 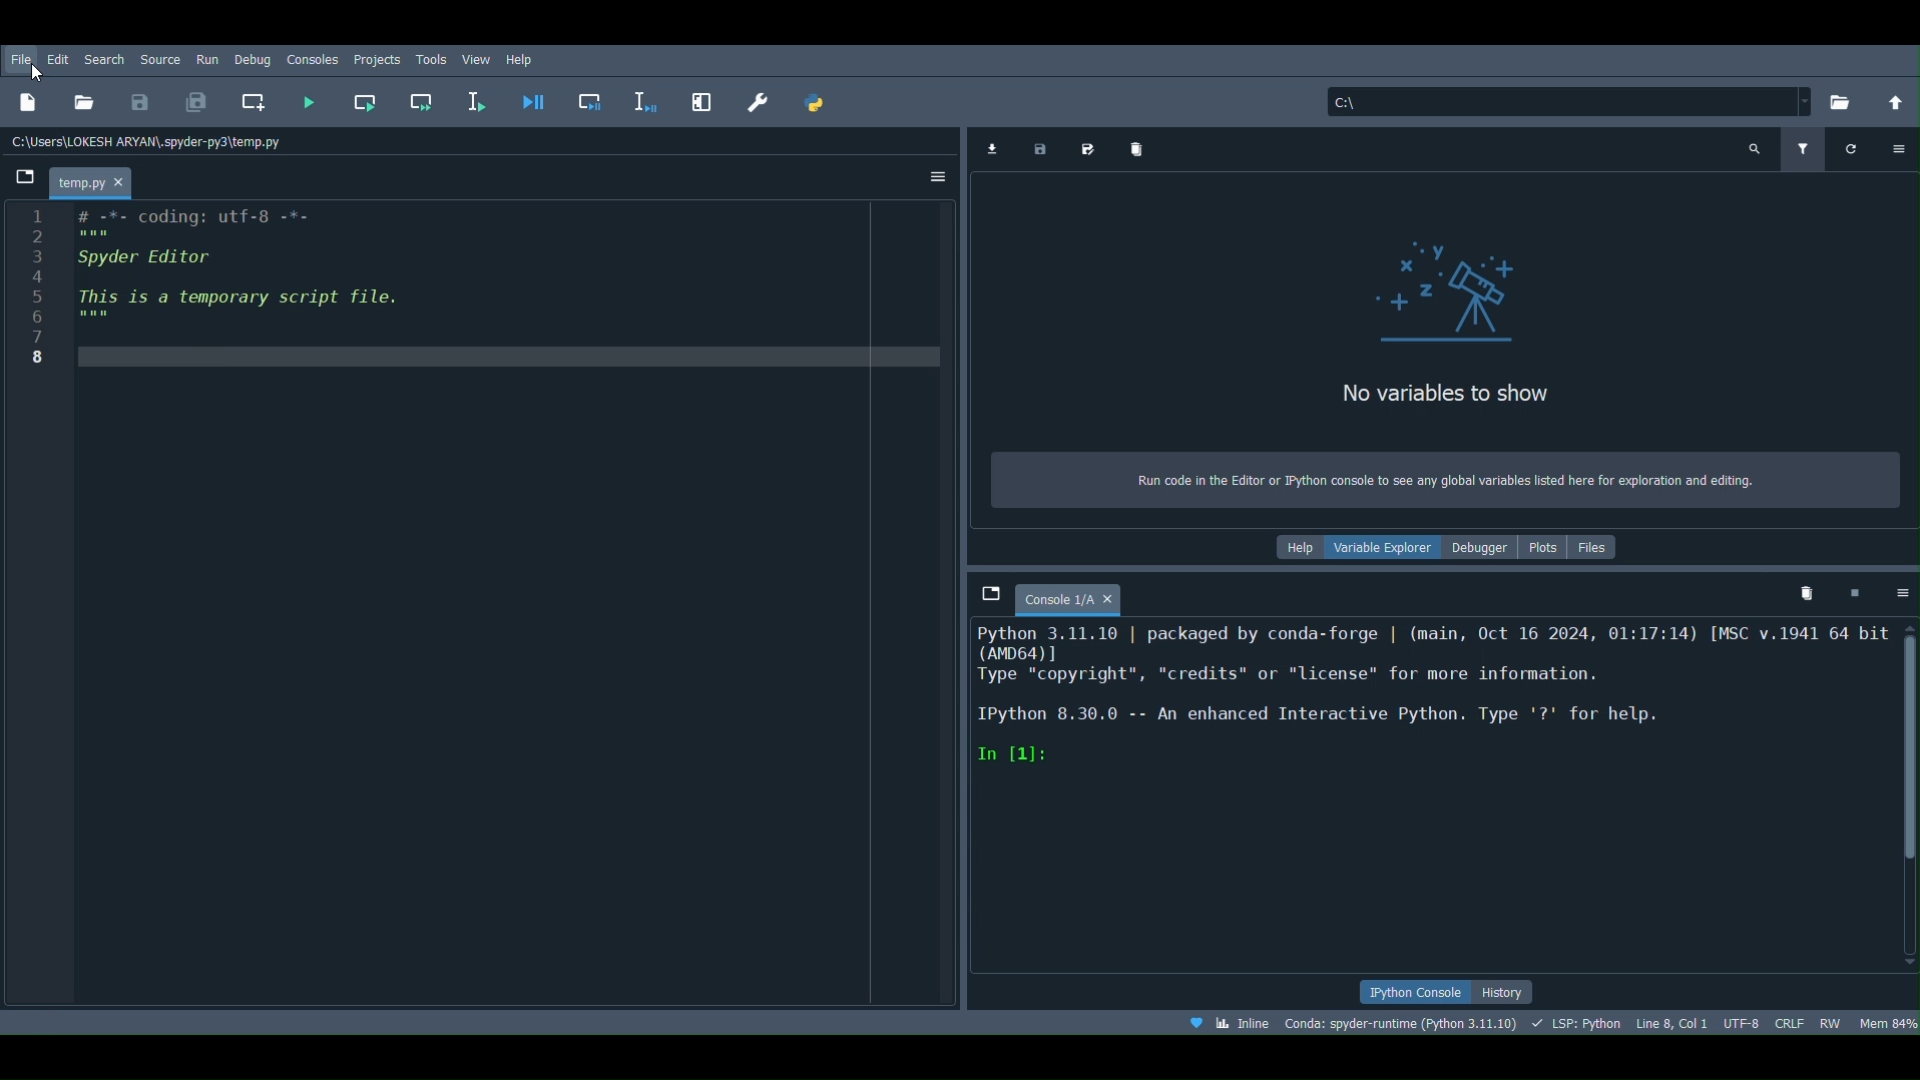 I want to click on Run, so click(x=204, y=57).